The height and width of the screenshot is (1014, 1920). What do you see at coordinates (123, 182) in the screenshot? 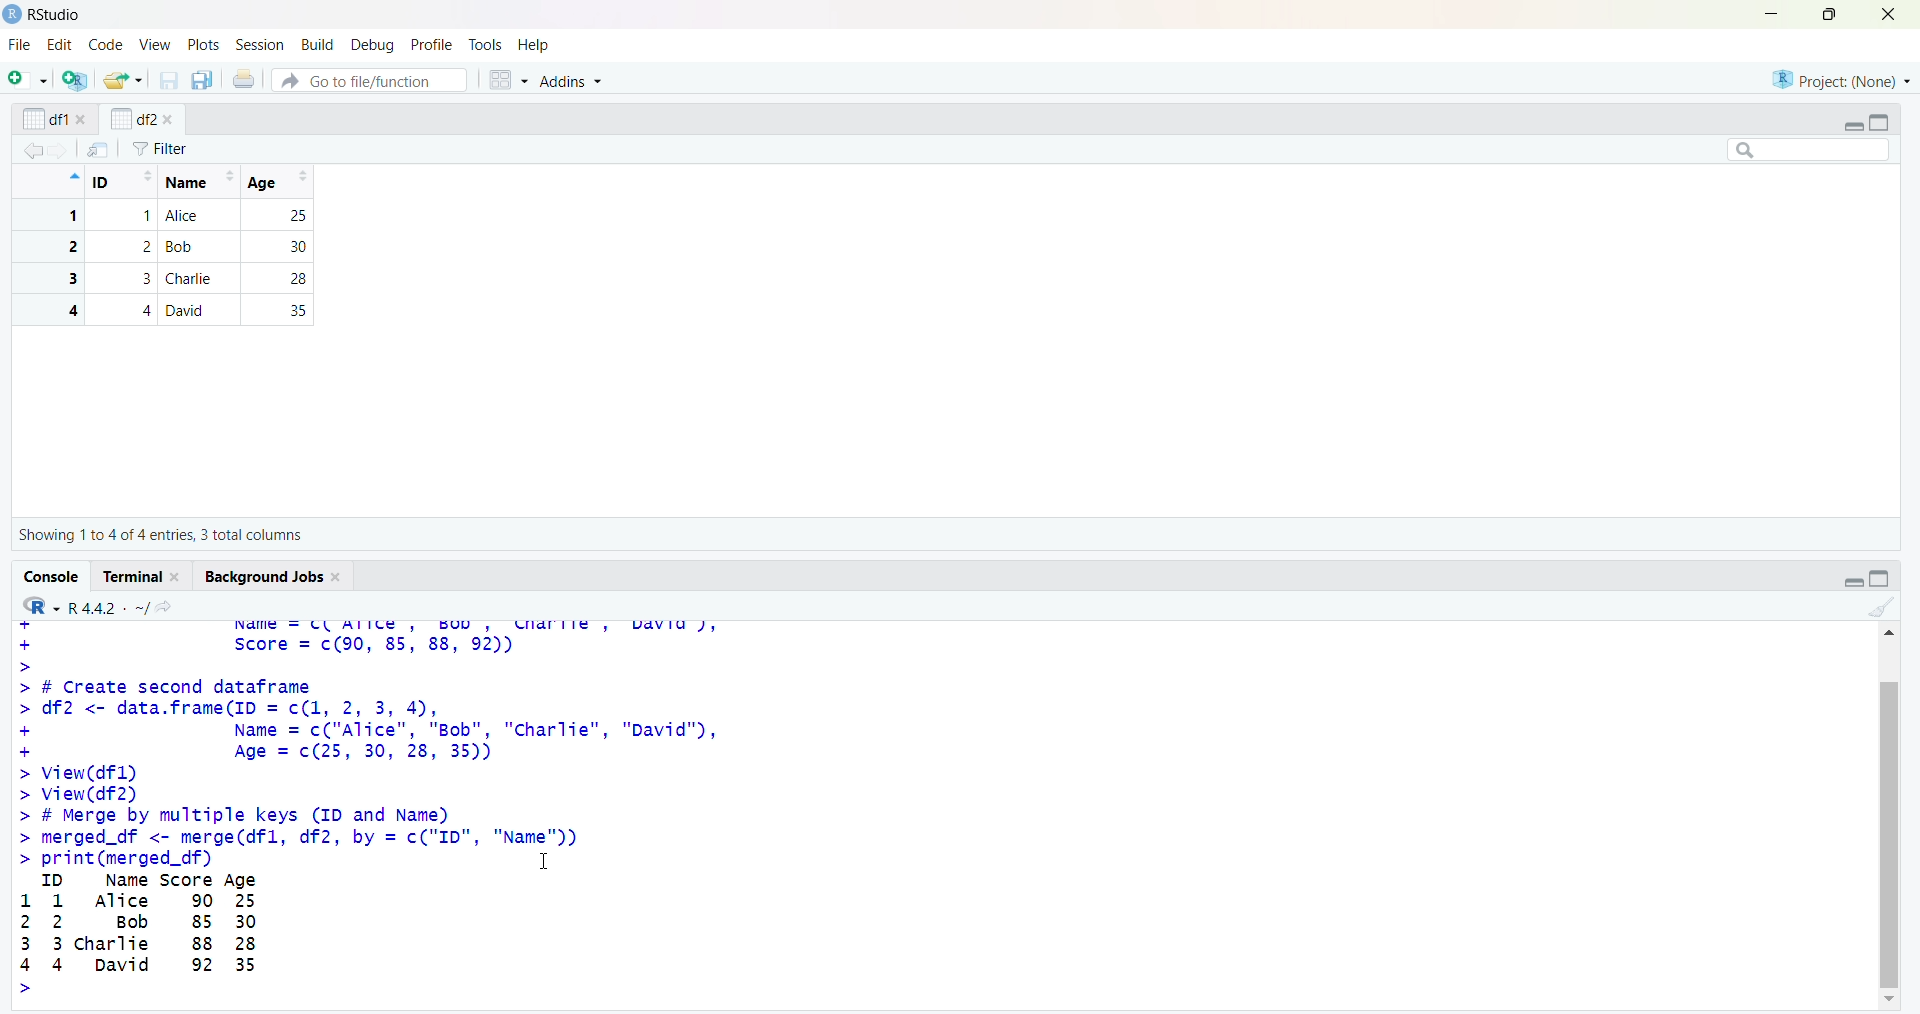
I see `ID` at bounding box center [123, 182].